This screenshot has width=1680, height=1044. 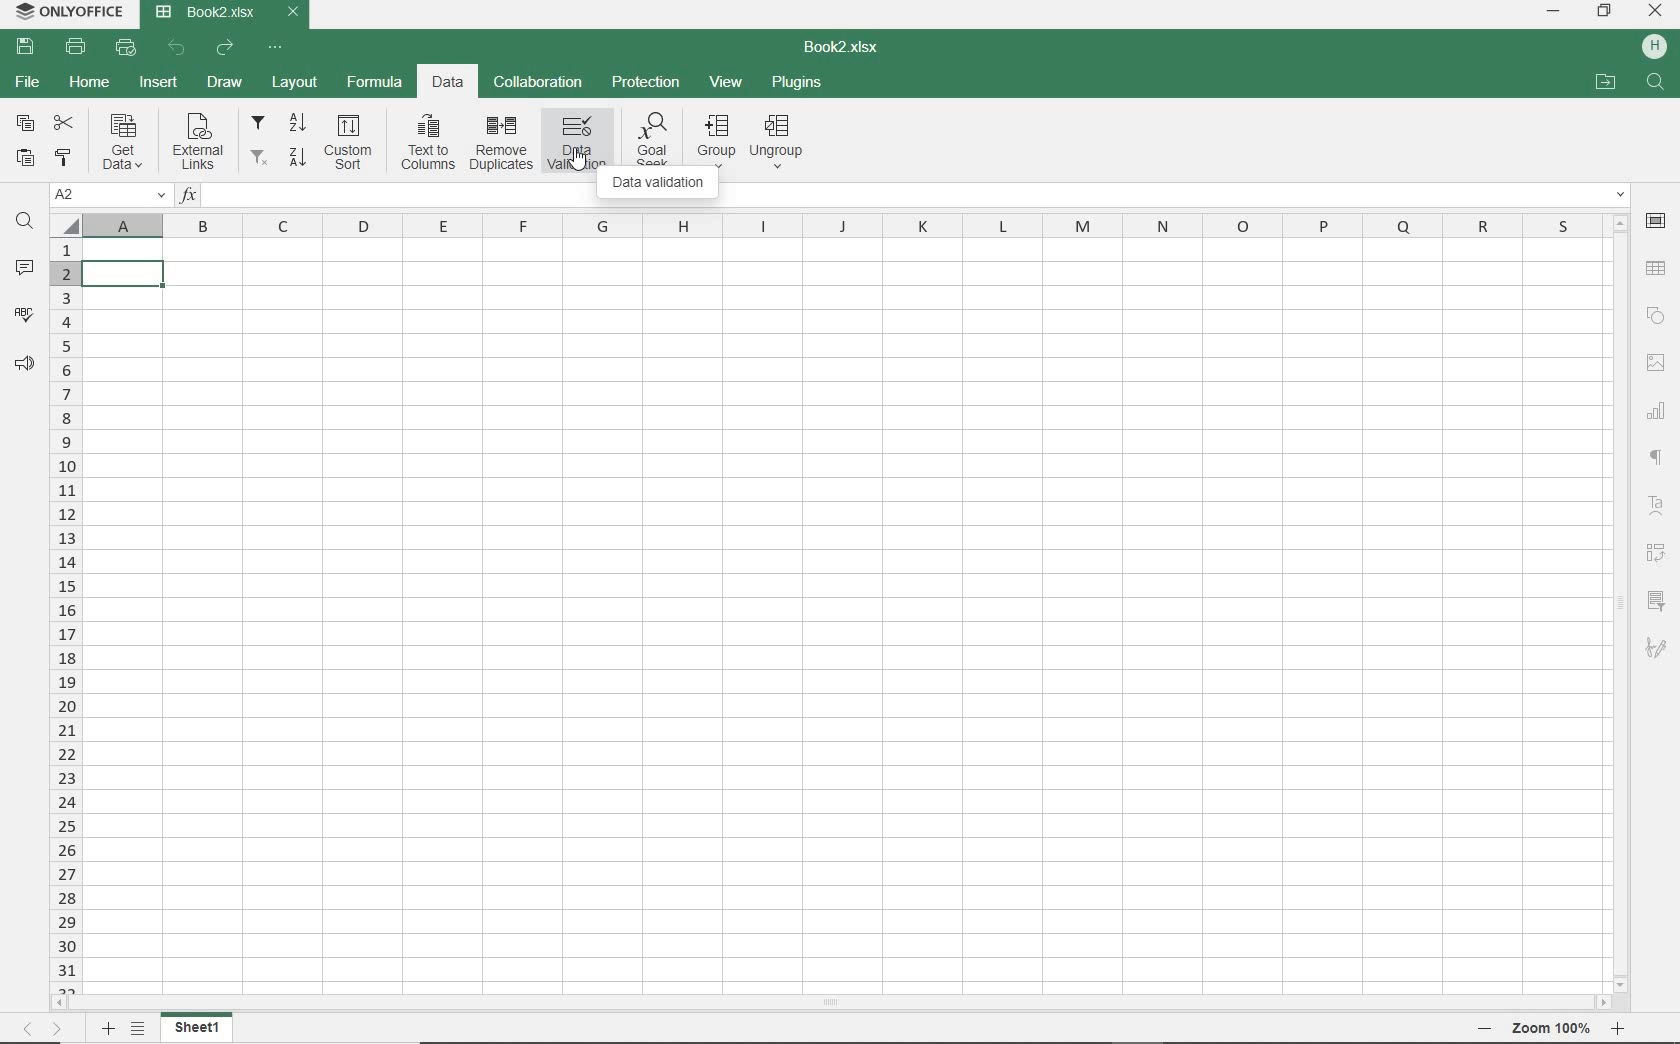 I want to click on FORMULA, so click(x=378, y=84).